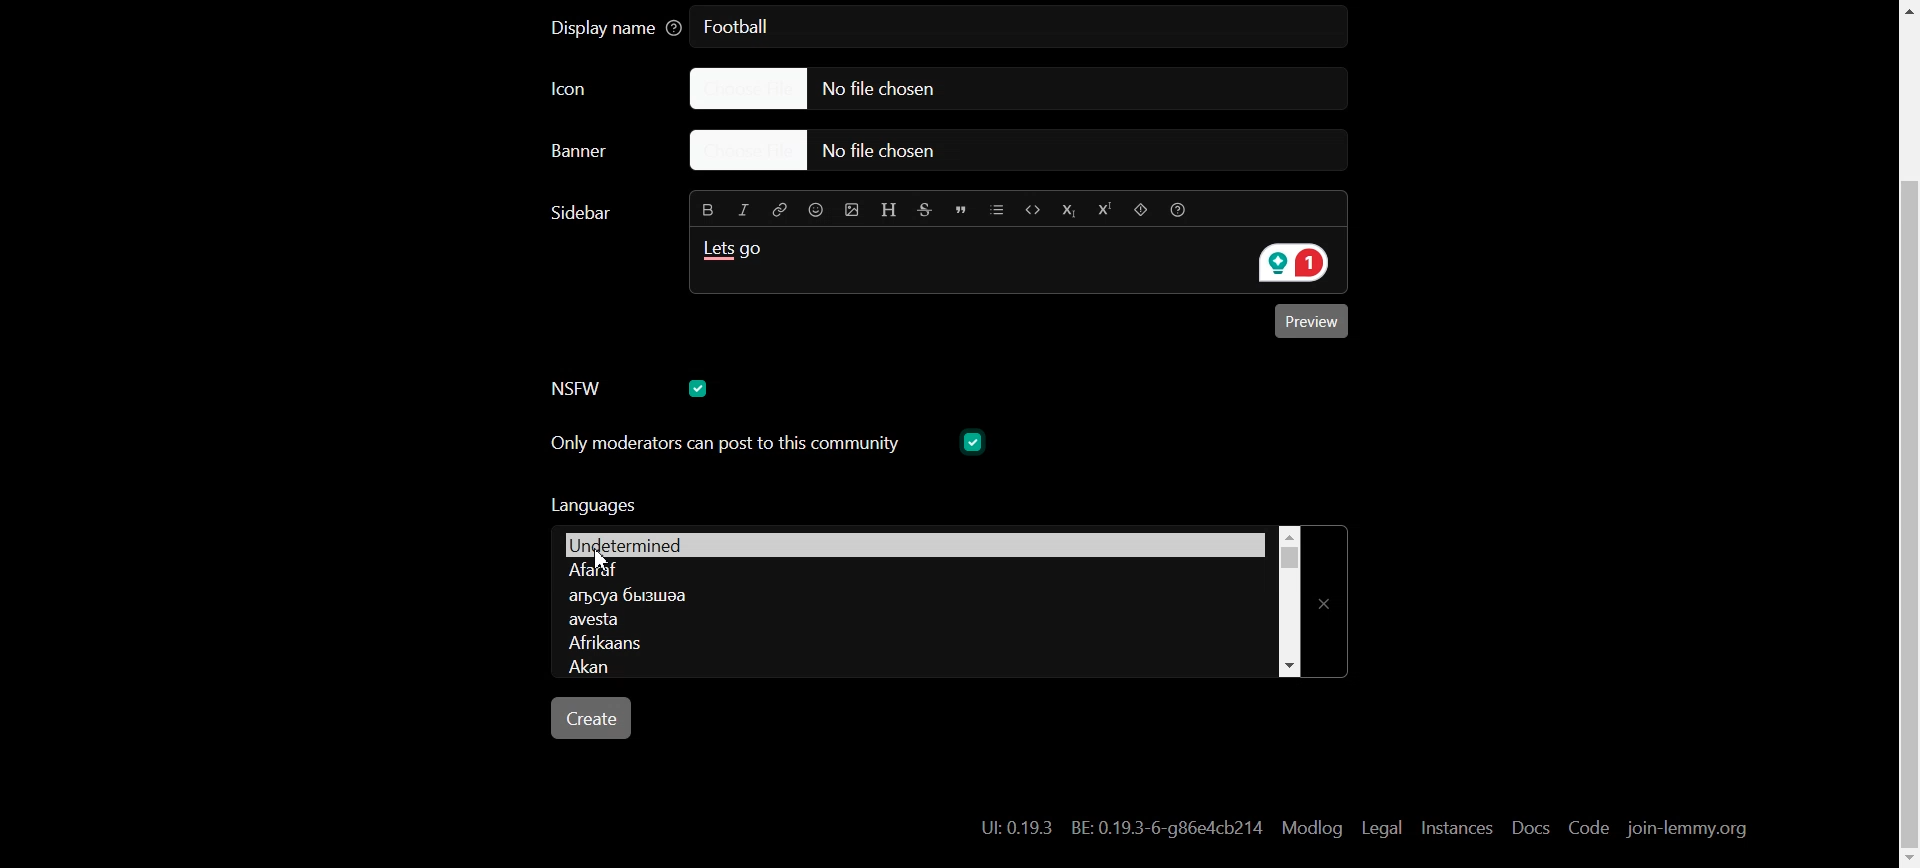 The height and width of the screenshot is (868, 1920). Describe the element at coordinates (849, 208) in the screenshot. I see `Insert Picture` at that location.